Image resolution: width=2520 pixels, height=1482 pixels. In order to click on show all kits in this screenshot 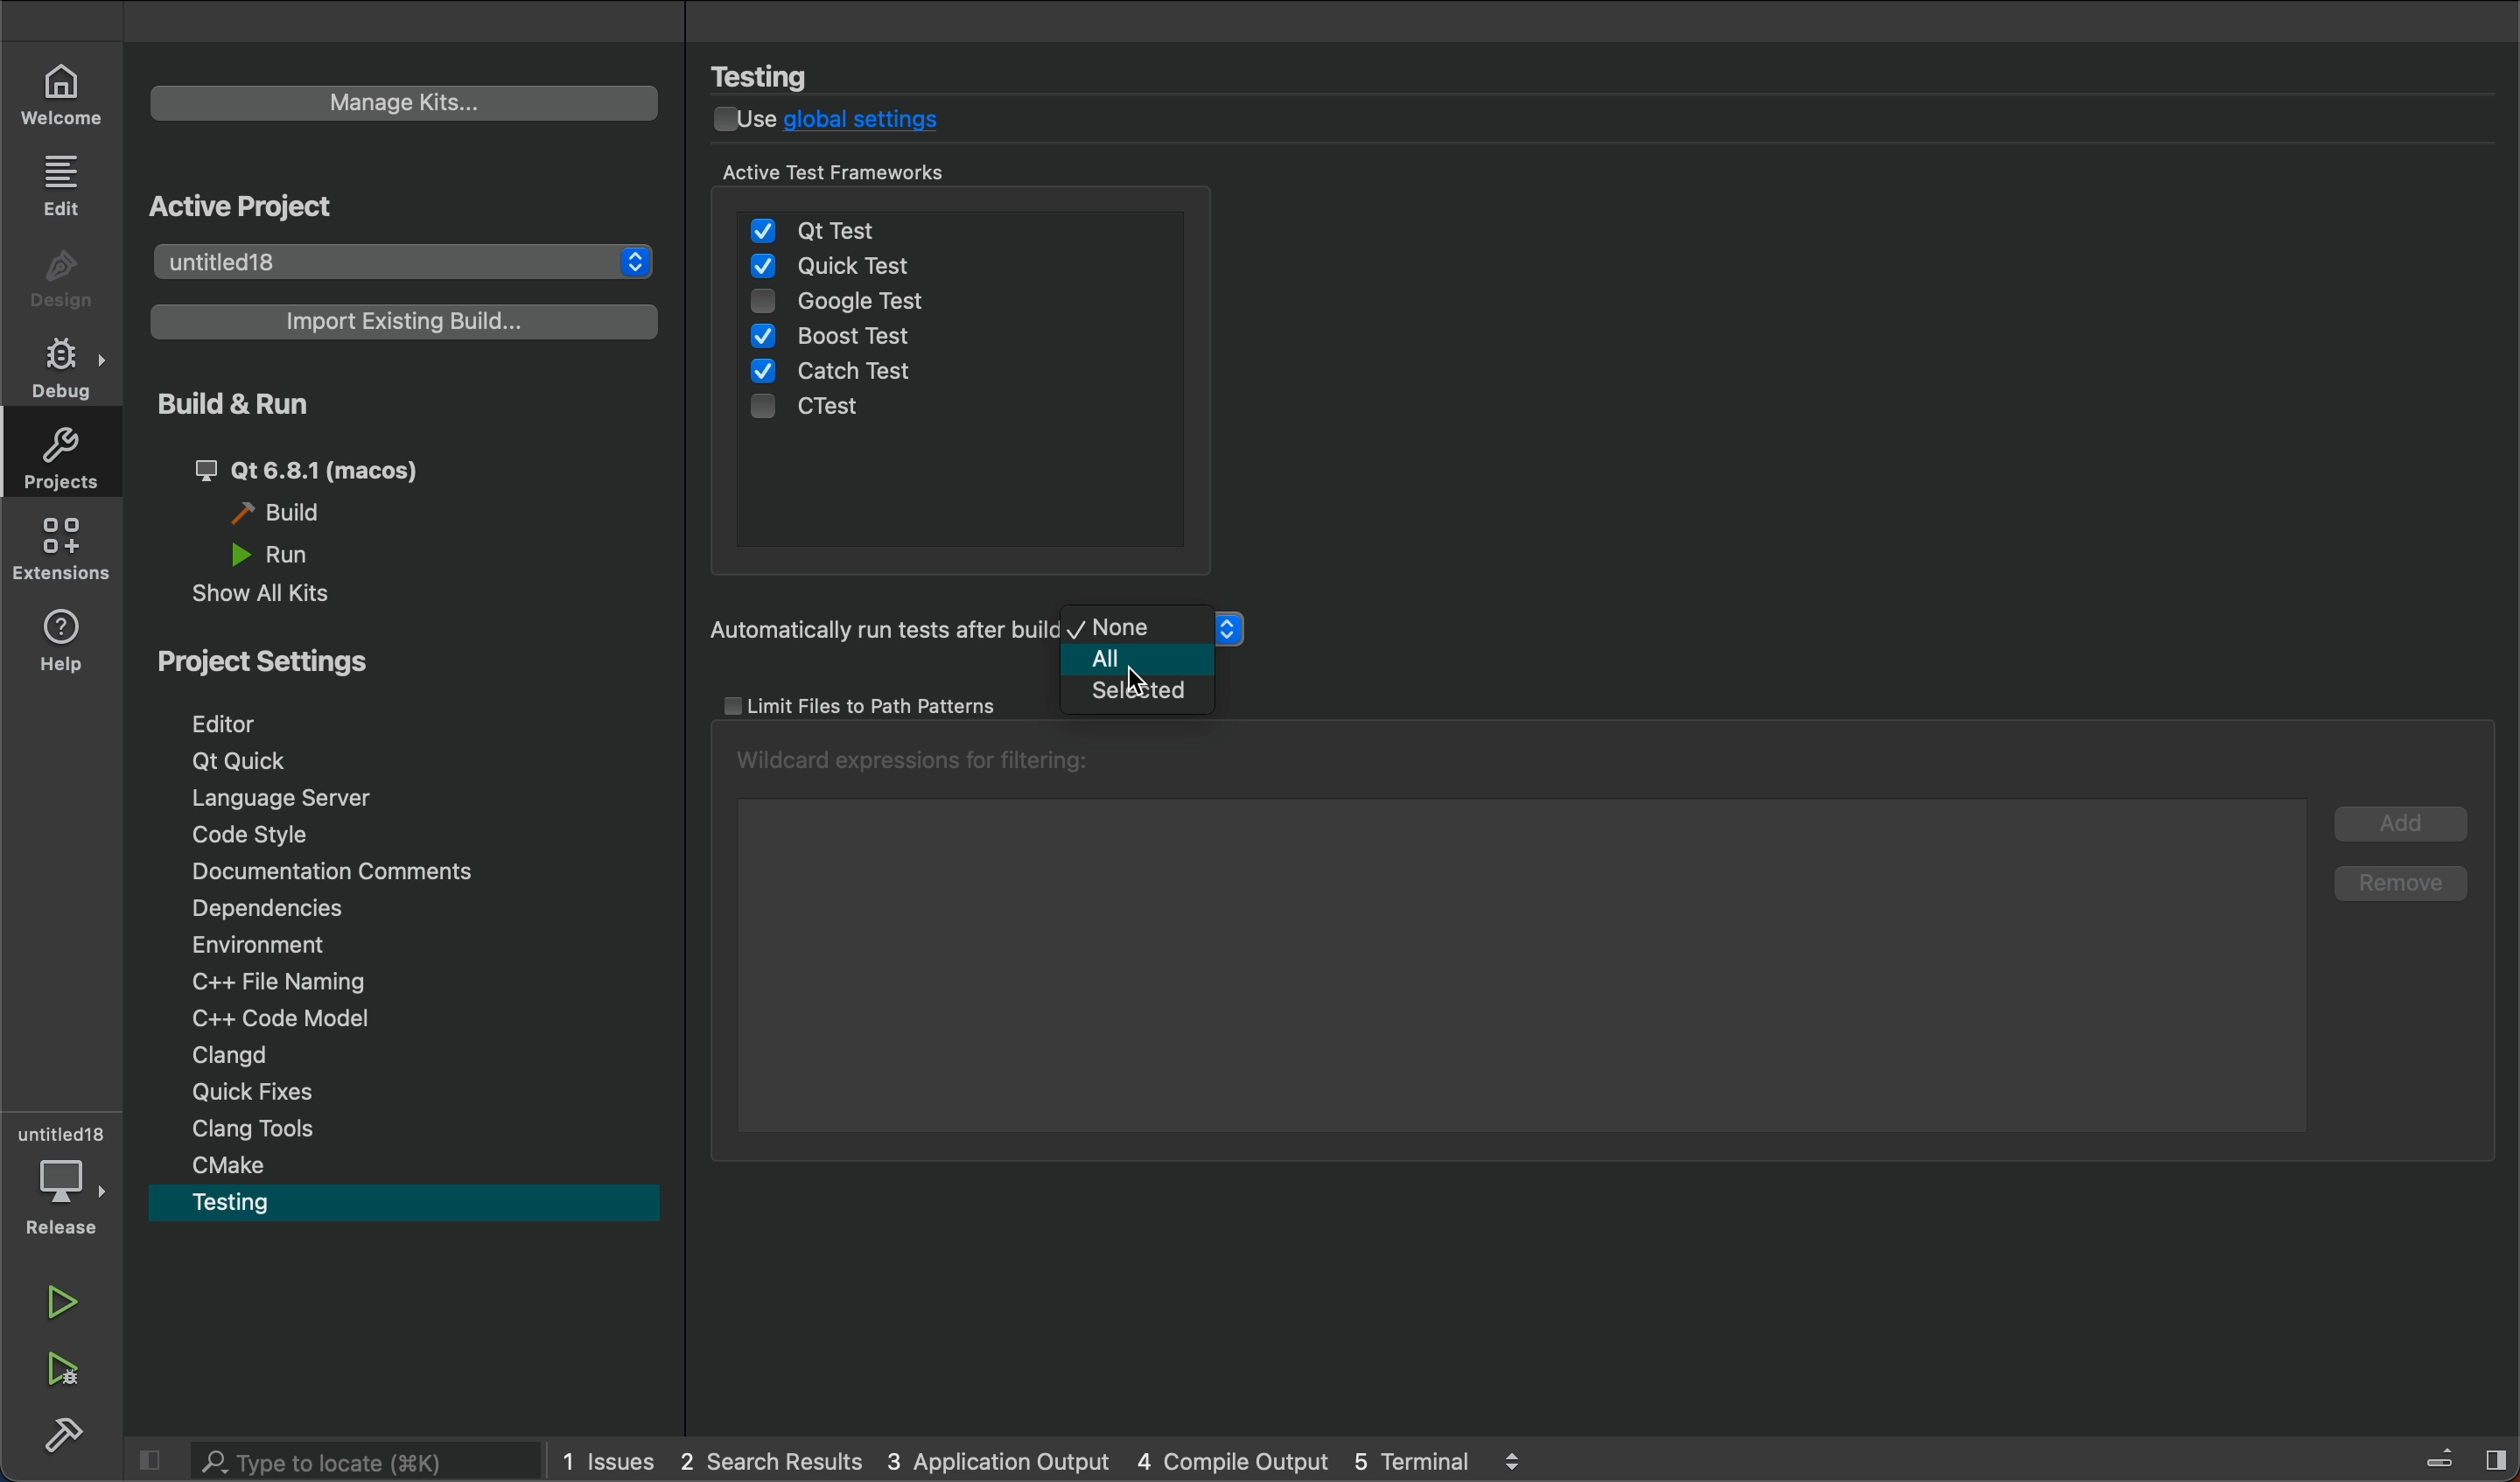, I will do `click(284, 596)`.